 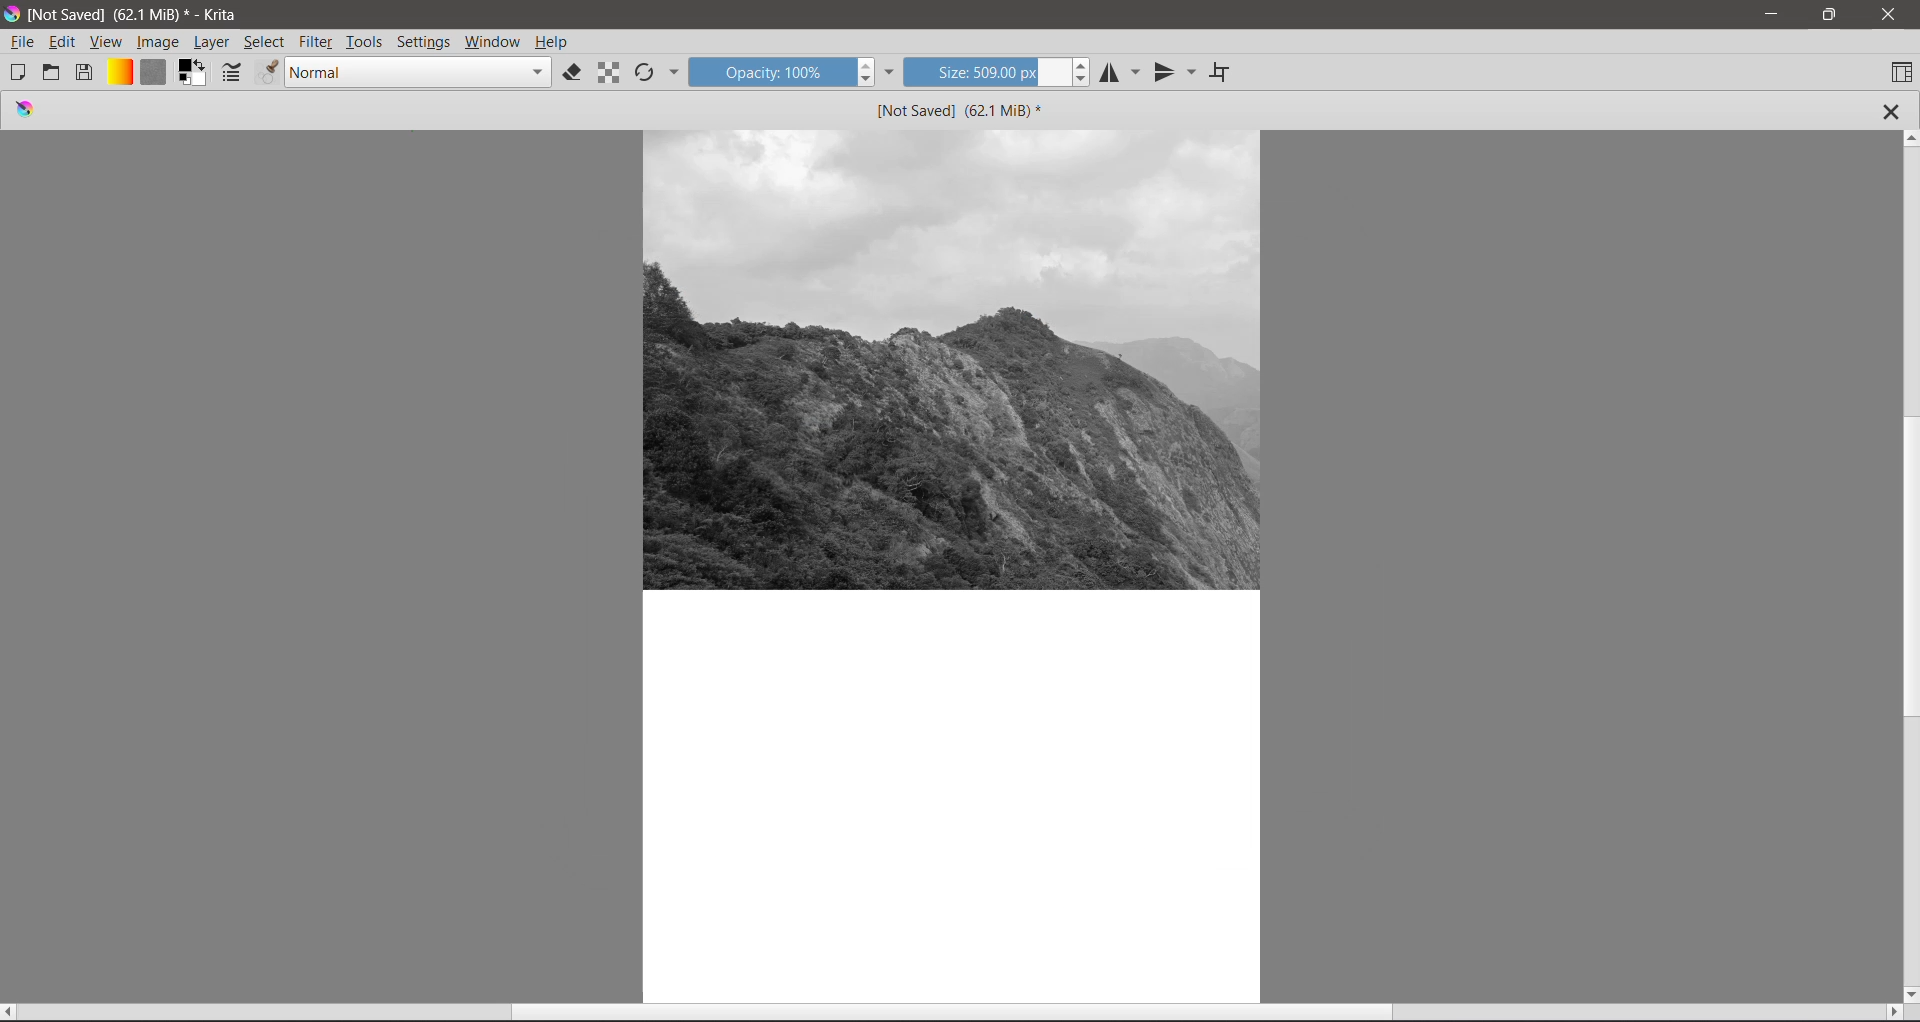 What do you see at coordinates (953, 1013) in the screenshot?
I see `Horizontal Scroll Bar` at bounding box center [953, 1013].